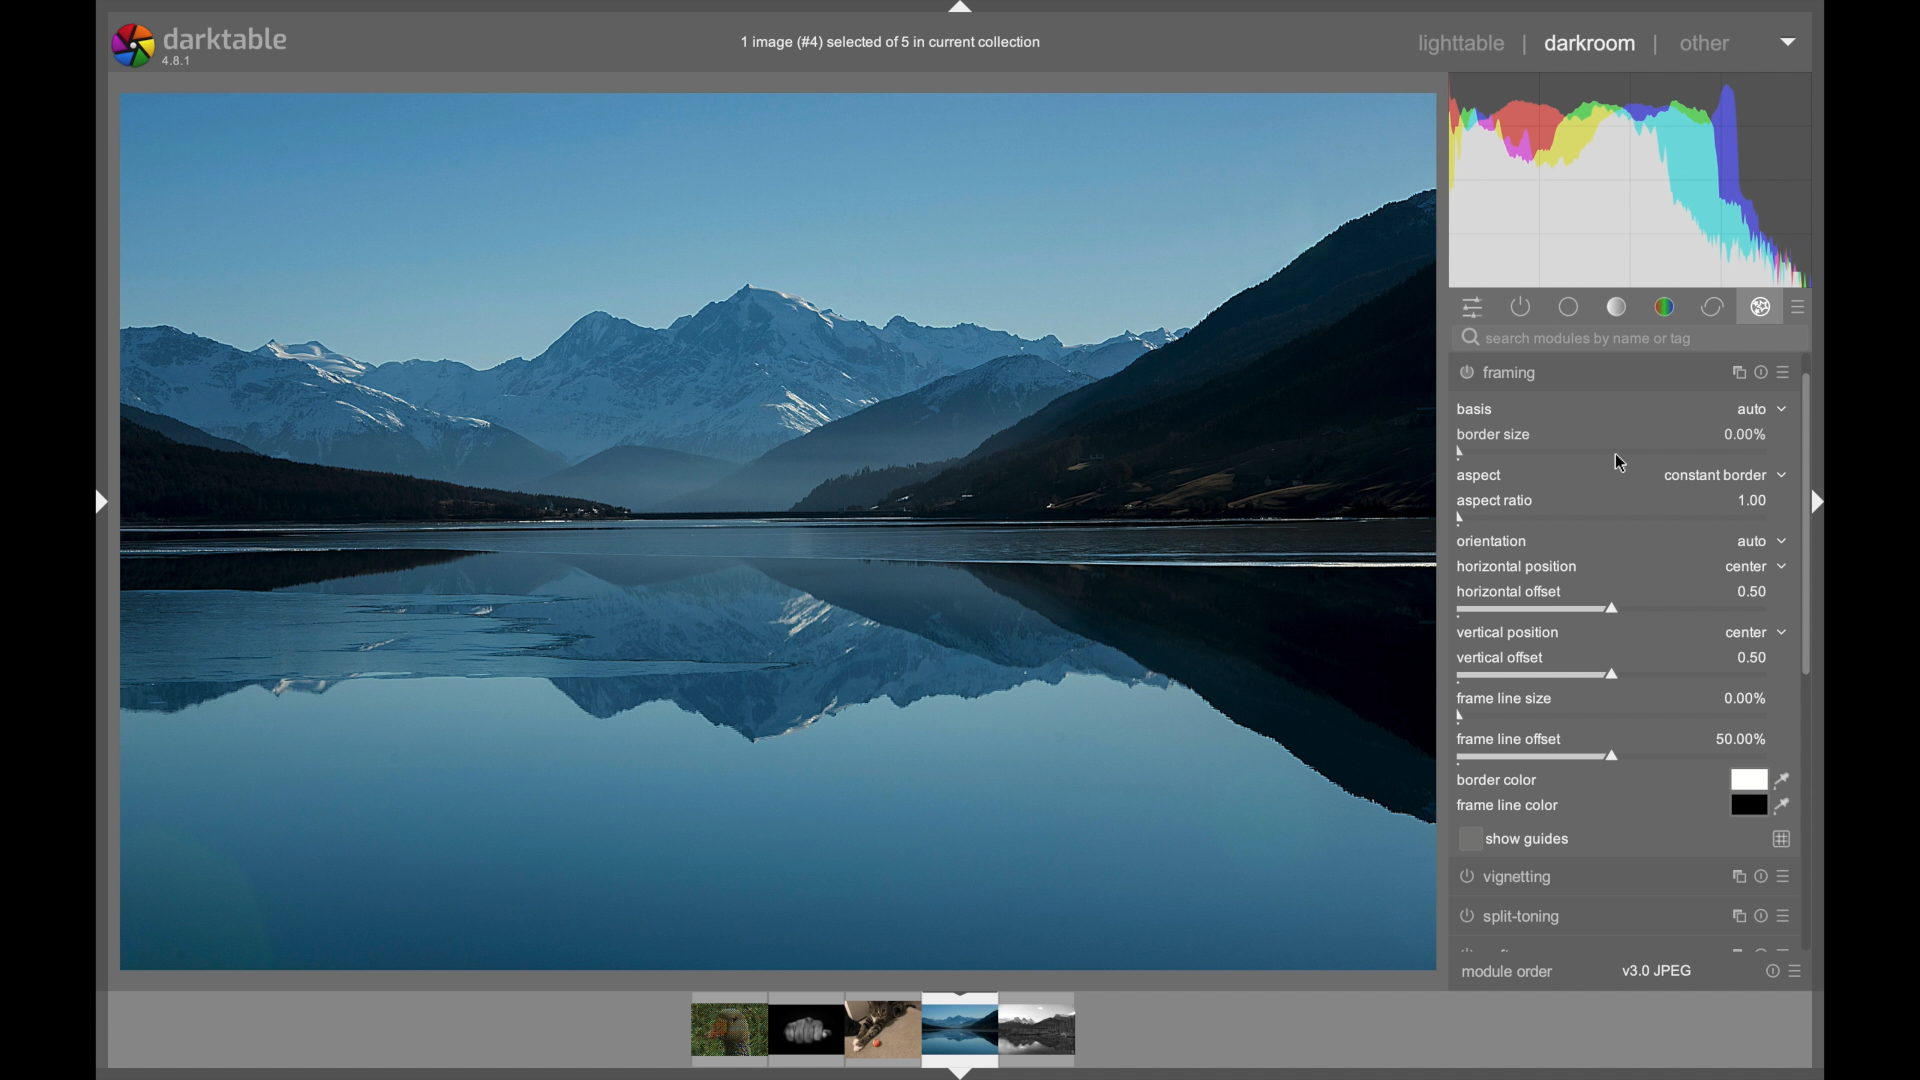 This screenshot has width=1920, height=1080. What do you see at coordinates (1579, 340) in the screenshot?
I see `search` at bounding box center [1579, 340].